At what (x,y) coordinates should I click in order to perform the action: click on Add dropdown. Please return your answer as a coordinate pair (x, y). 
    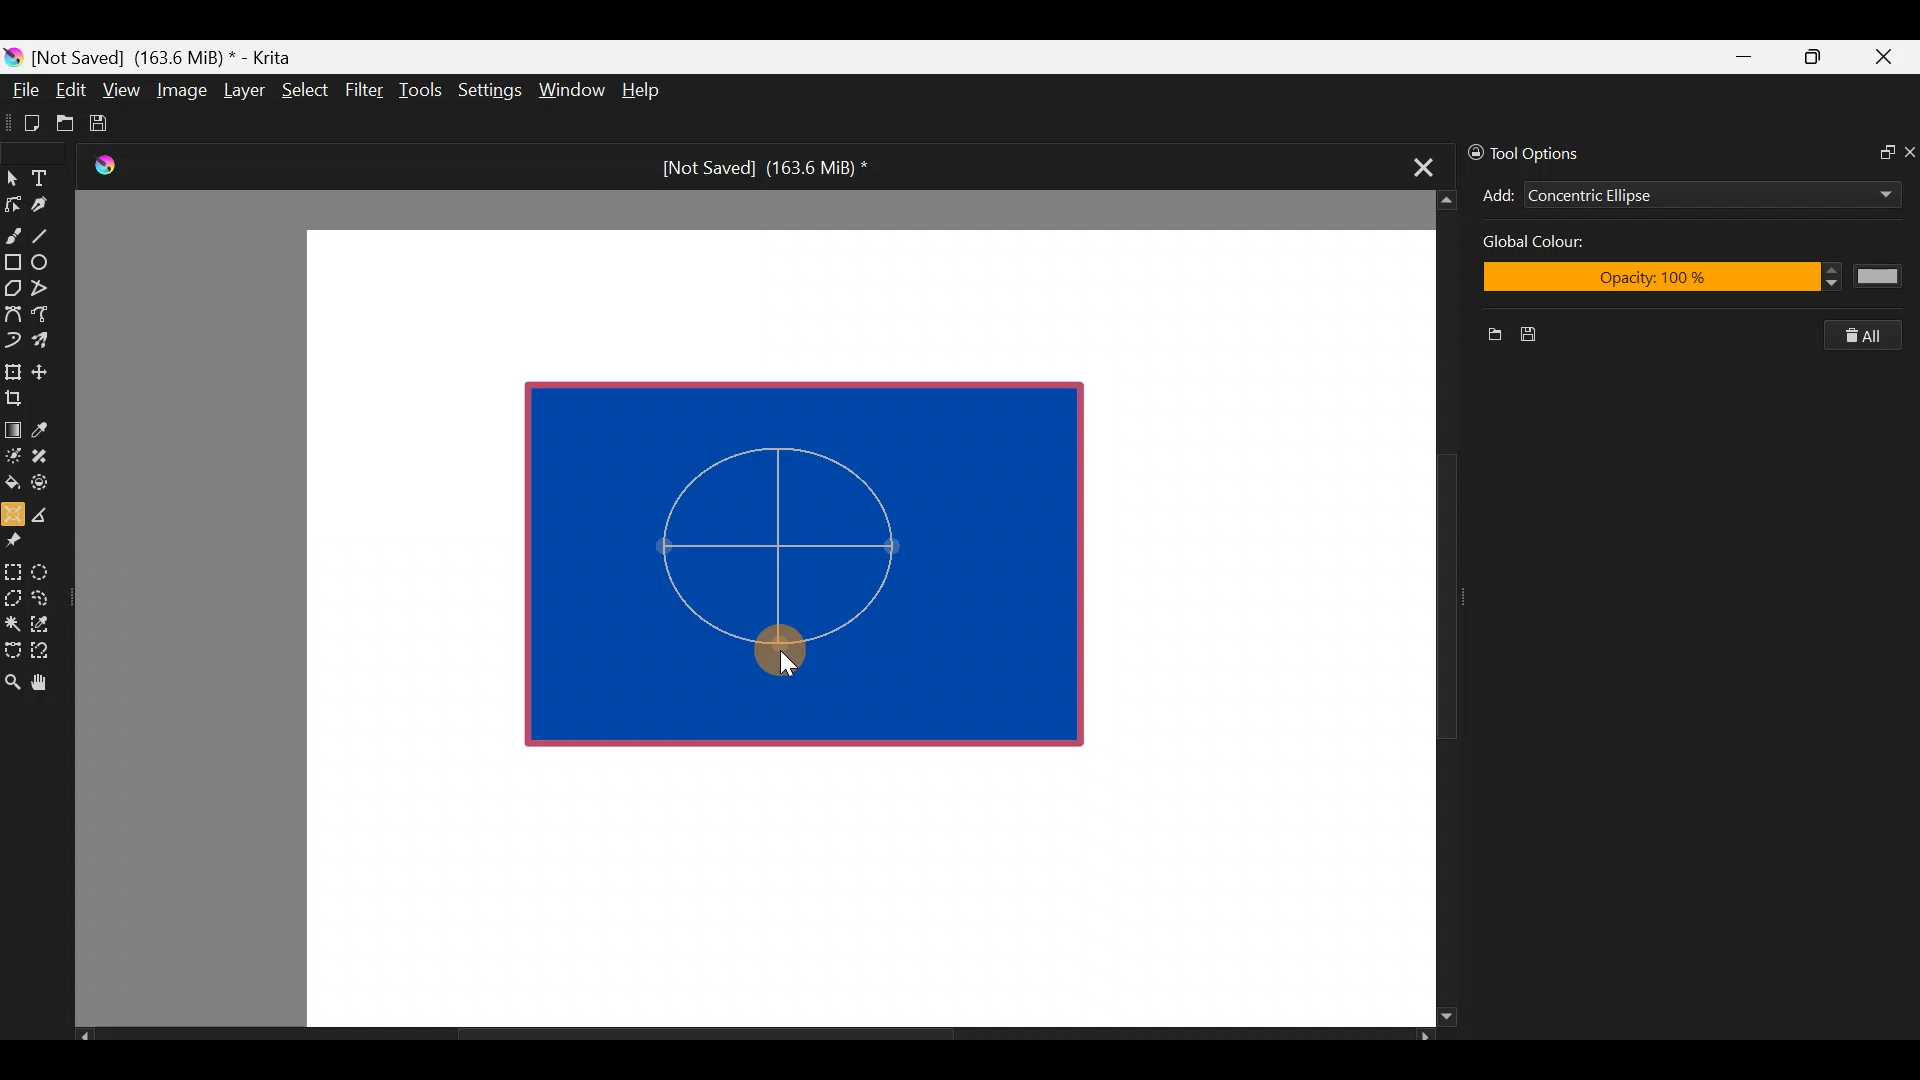
    Looking at the image, I should click on (1859, 194).